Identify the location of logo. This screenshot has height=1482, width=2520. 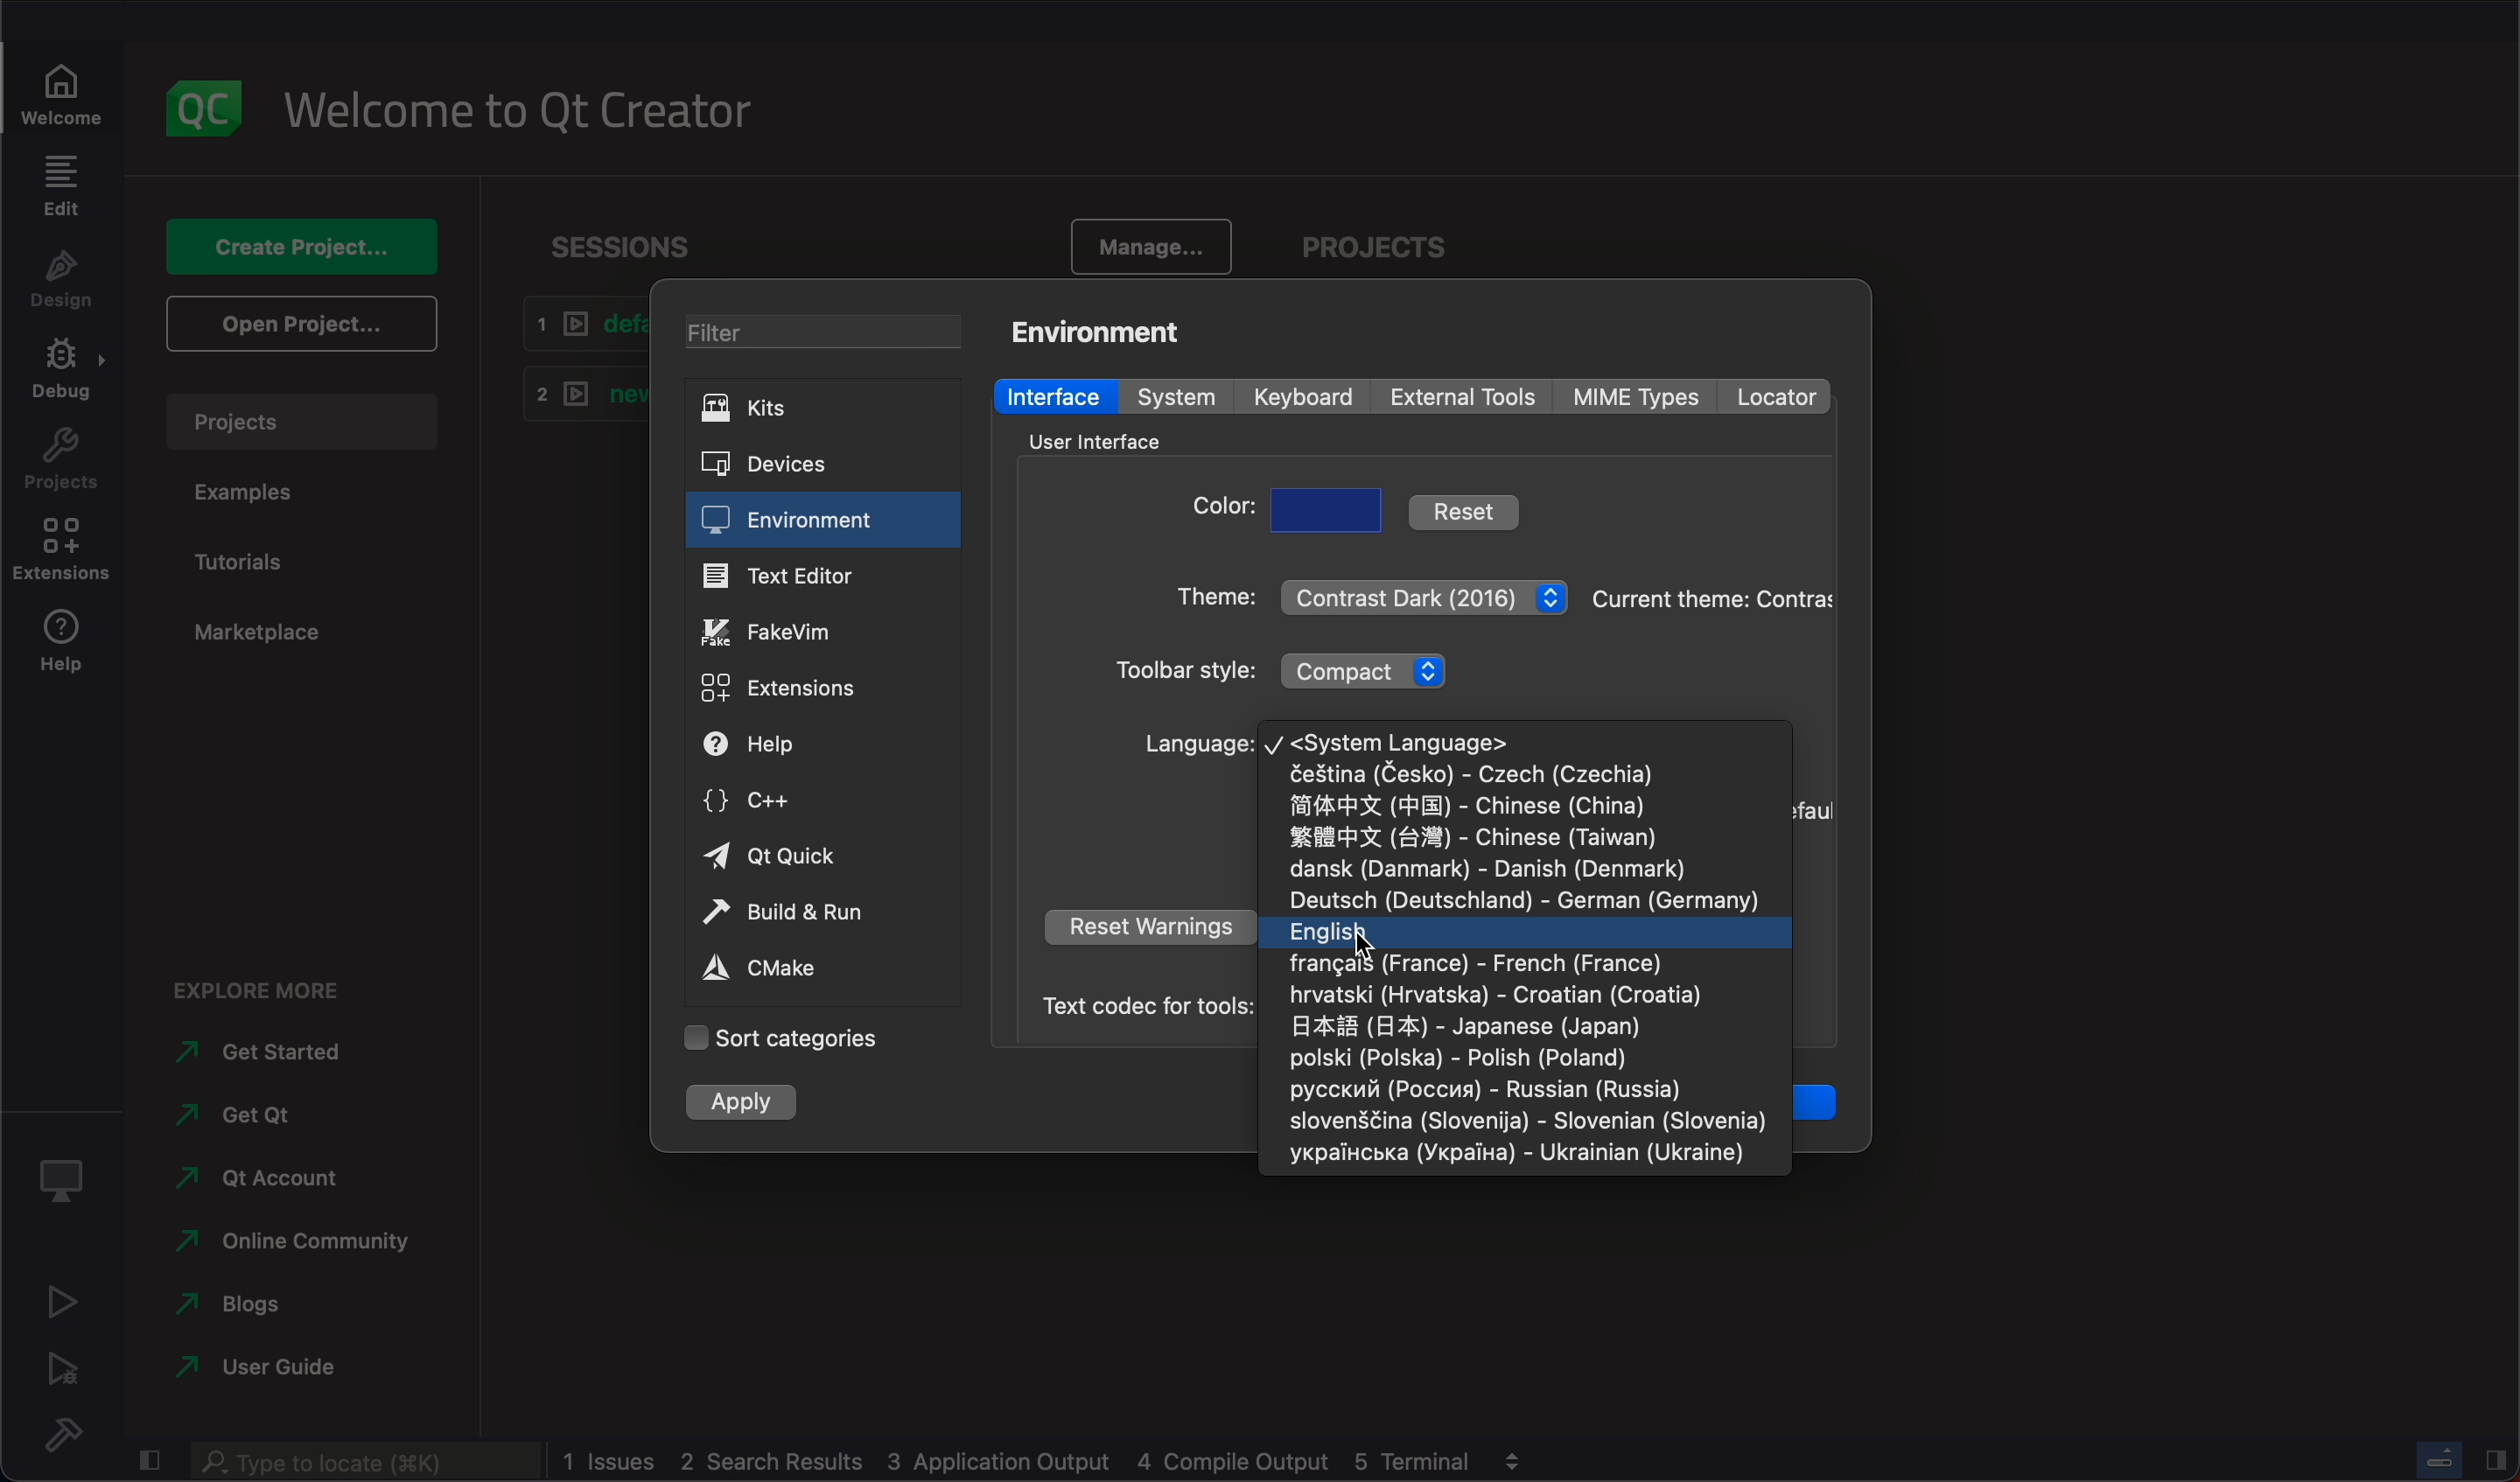
(199, 104).